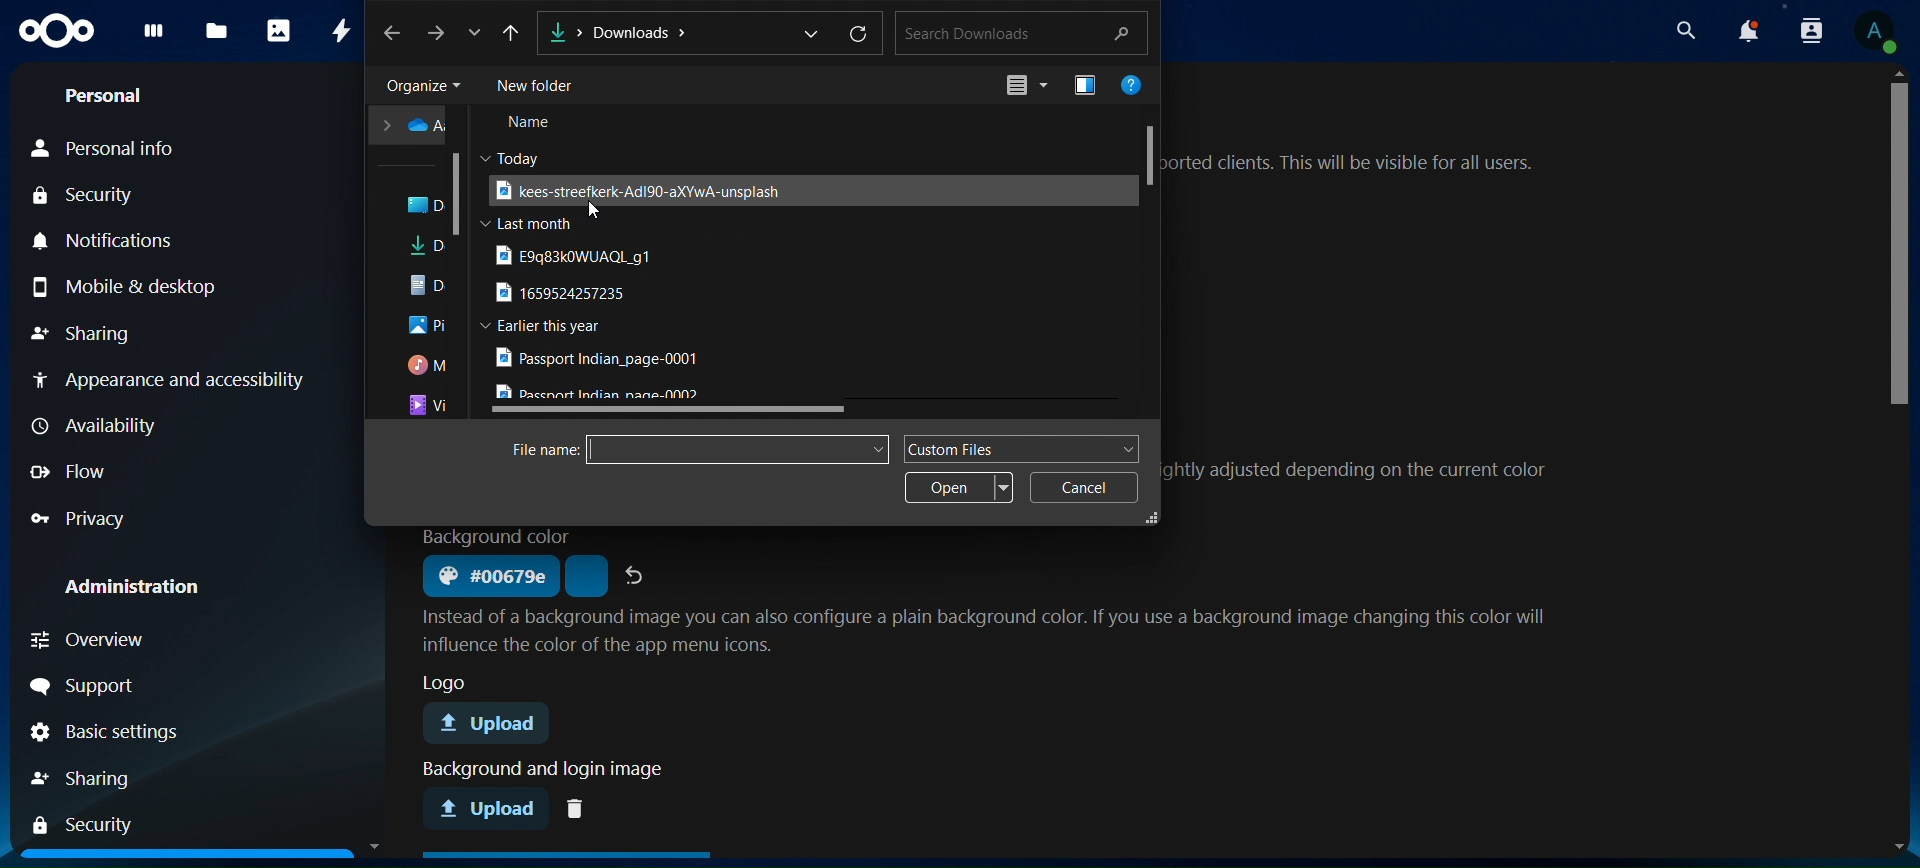 The height and width of the screenshot is (868, 1920). I want to click on folder, so click(428, 206).